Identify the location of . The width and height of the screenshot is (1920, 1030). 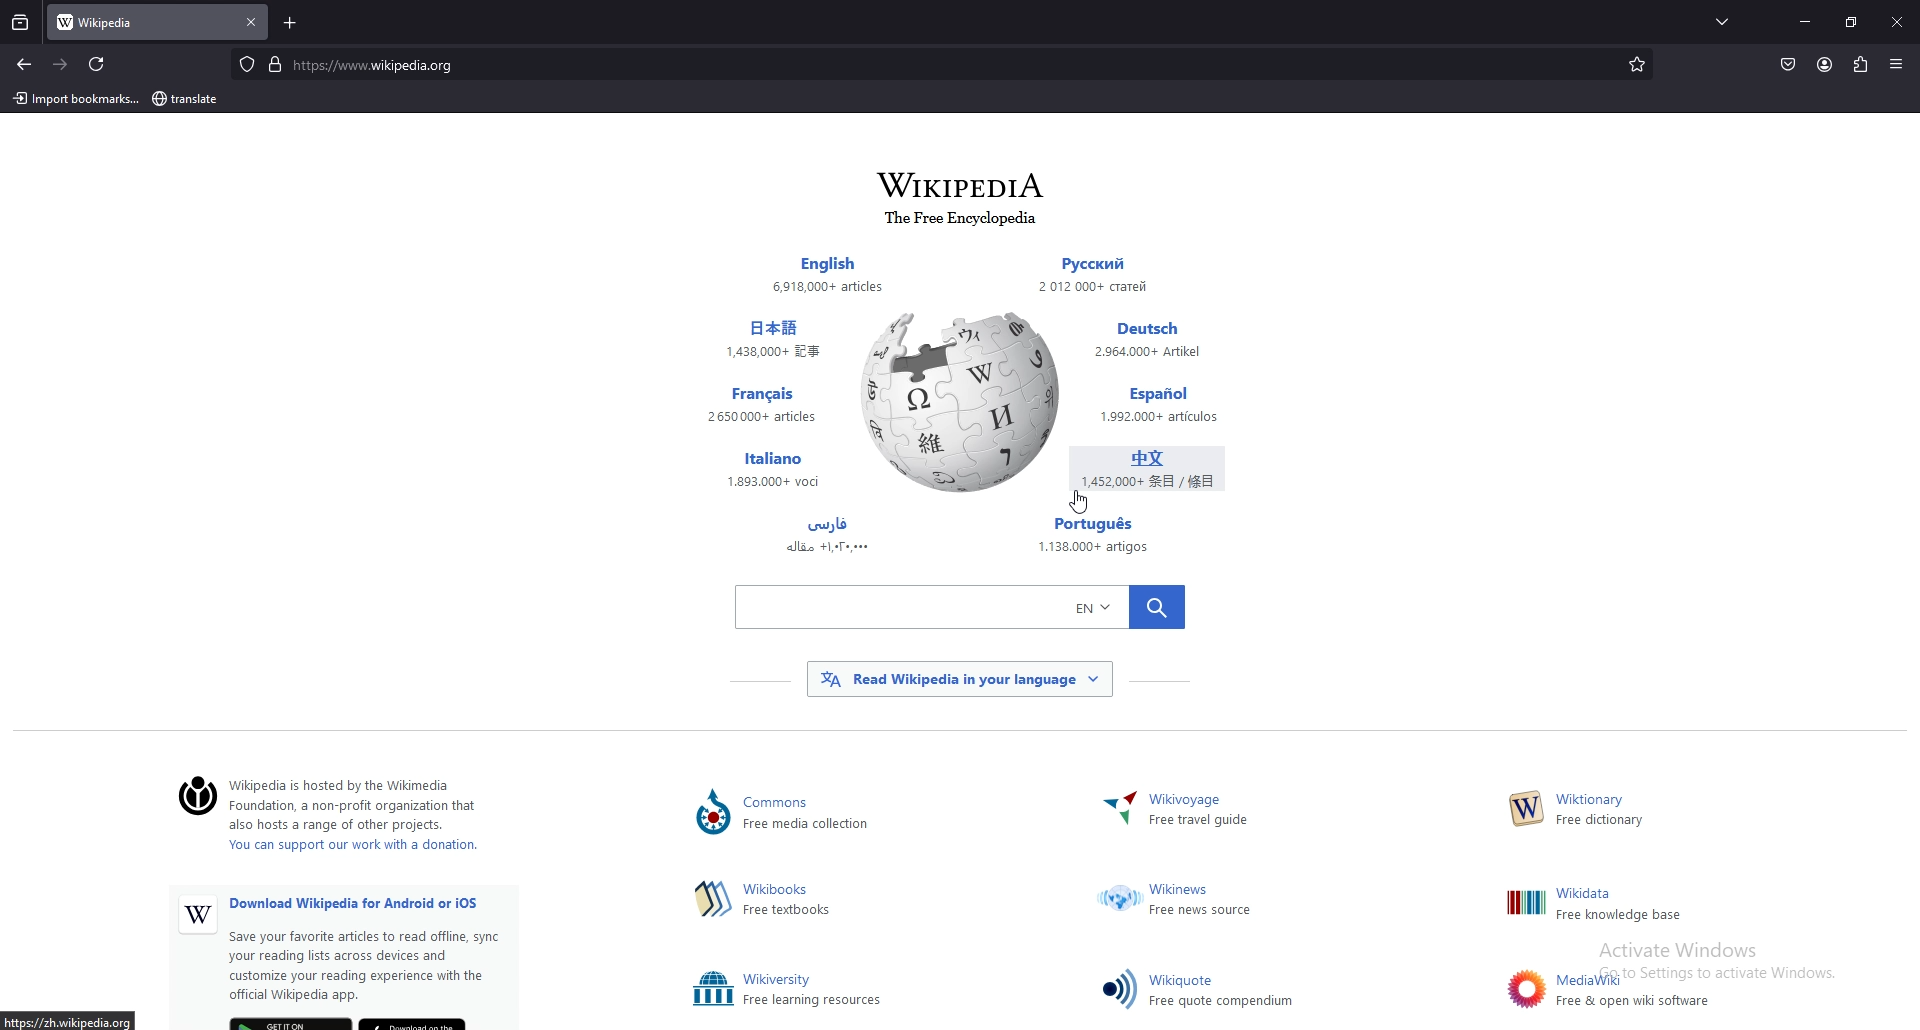
(1169, 408).